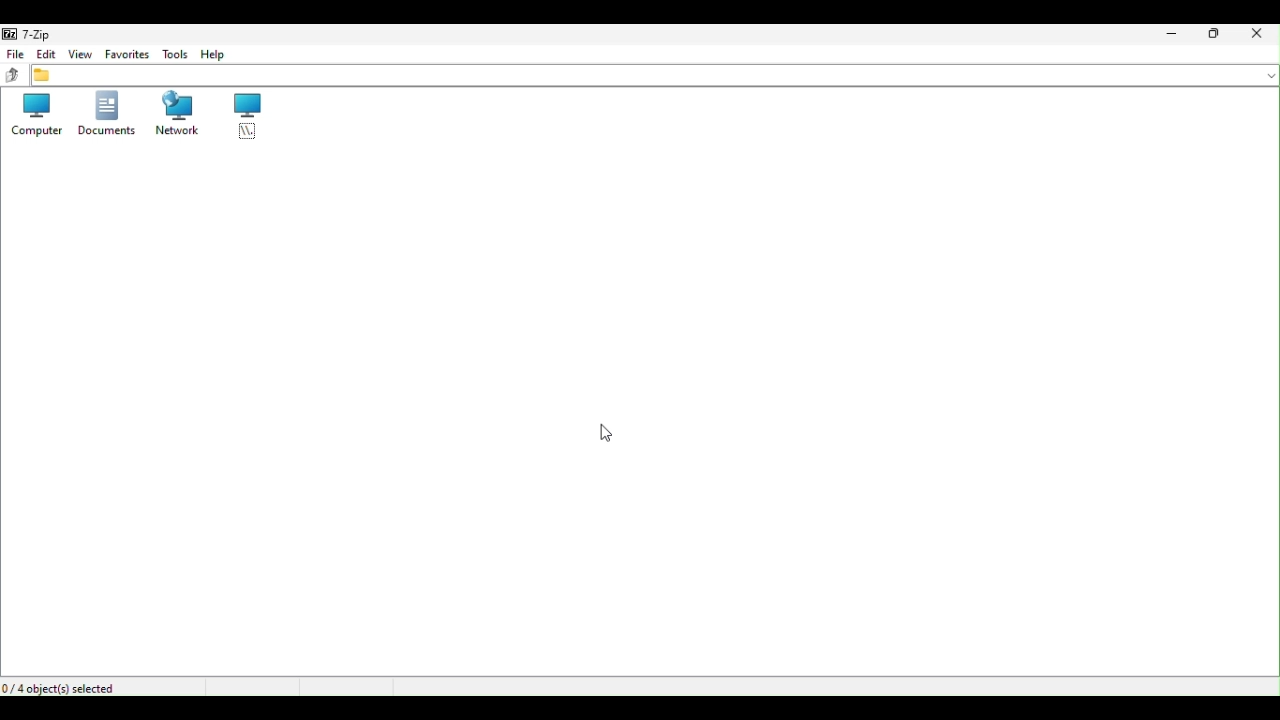  Describe the element at coordinates (81, 54) in the screenshot. I see `View` at that location.